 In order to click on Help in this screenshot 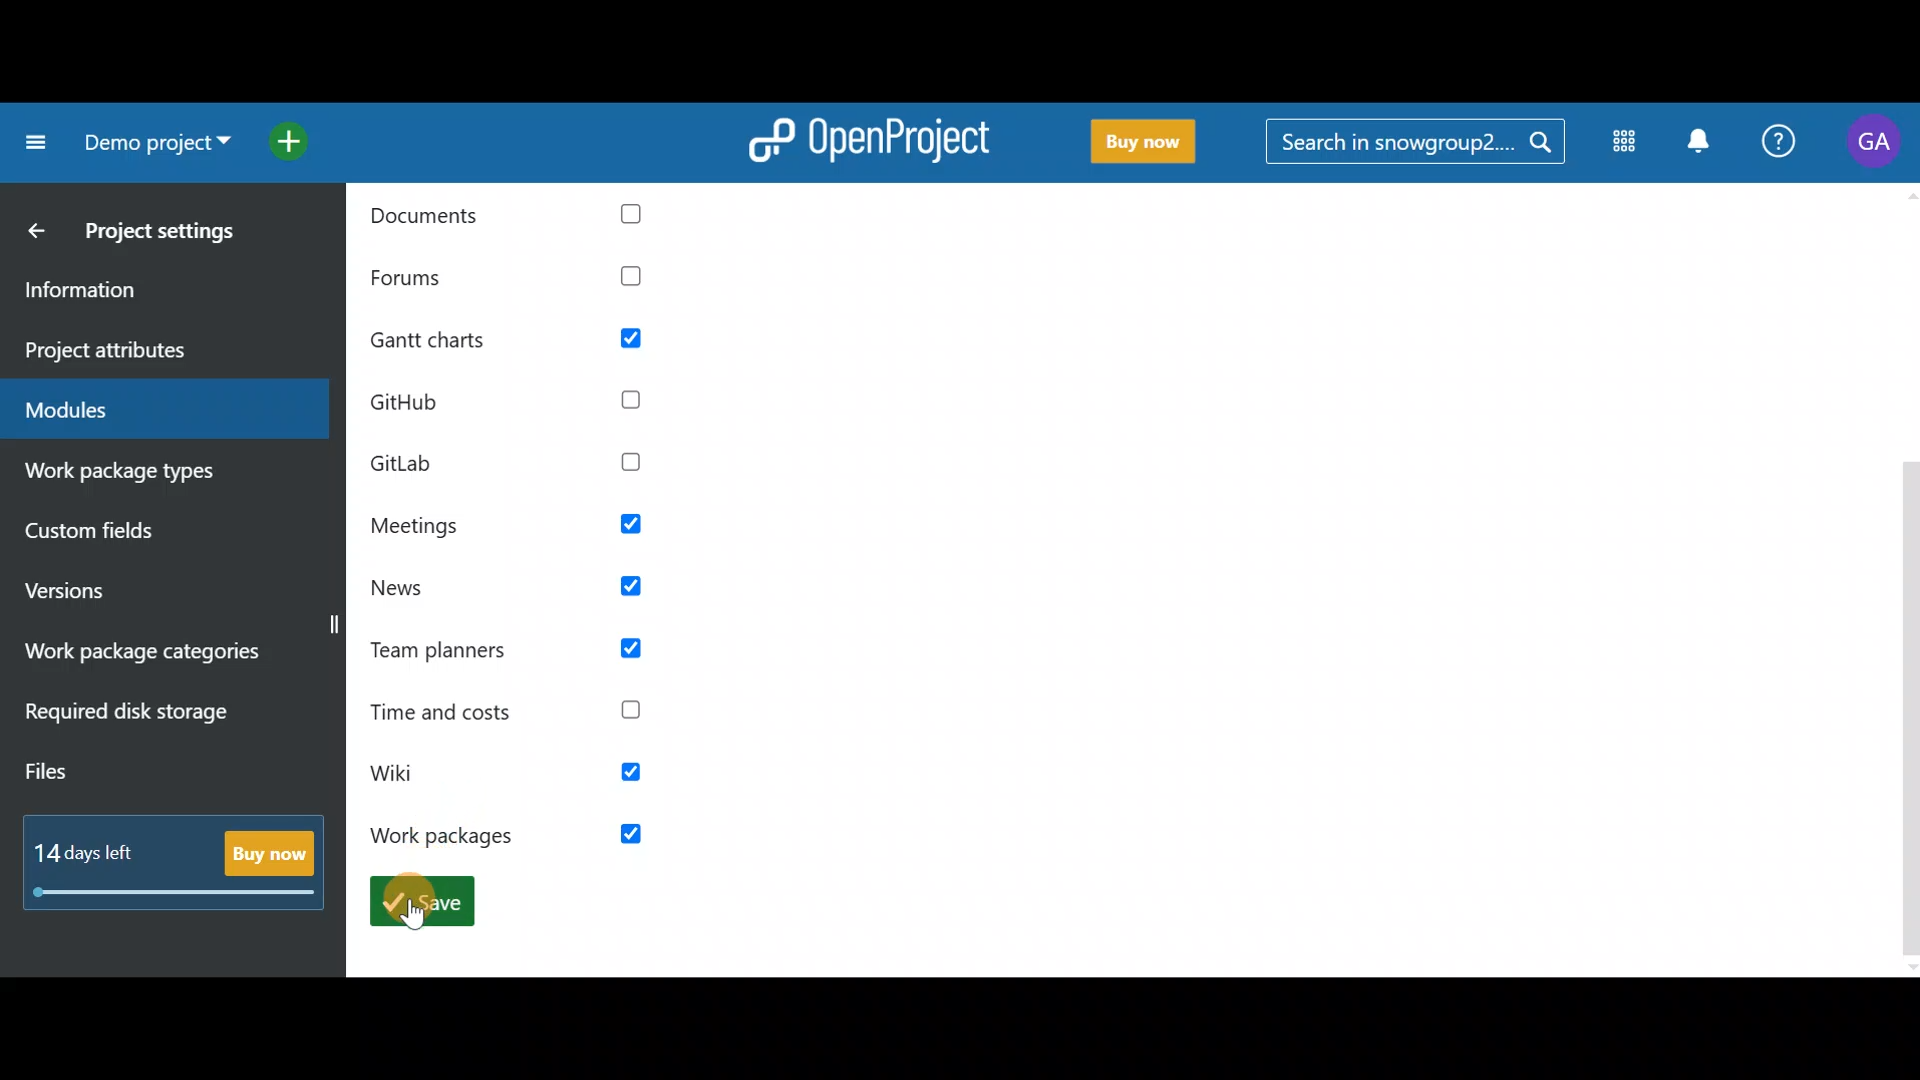, I will do `click(1776, 146)`.